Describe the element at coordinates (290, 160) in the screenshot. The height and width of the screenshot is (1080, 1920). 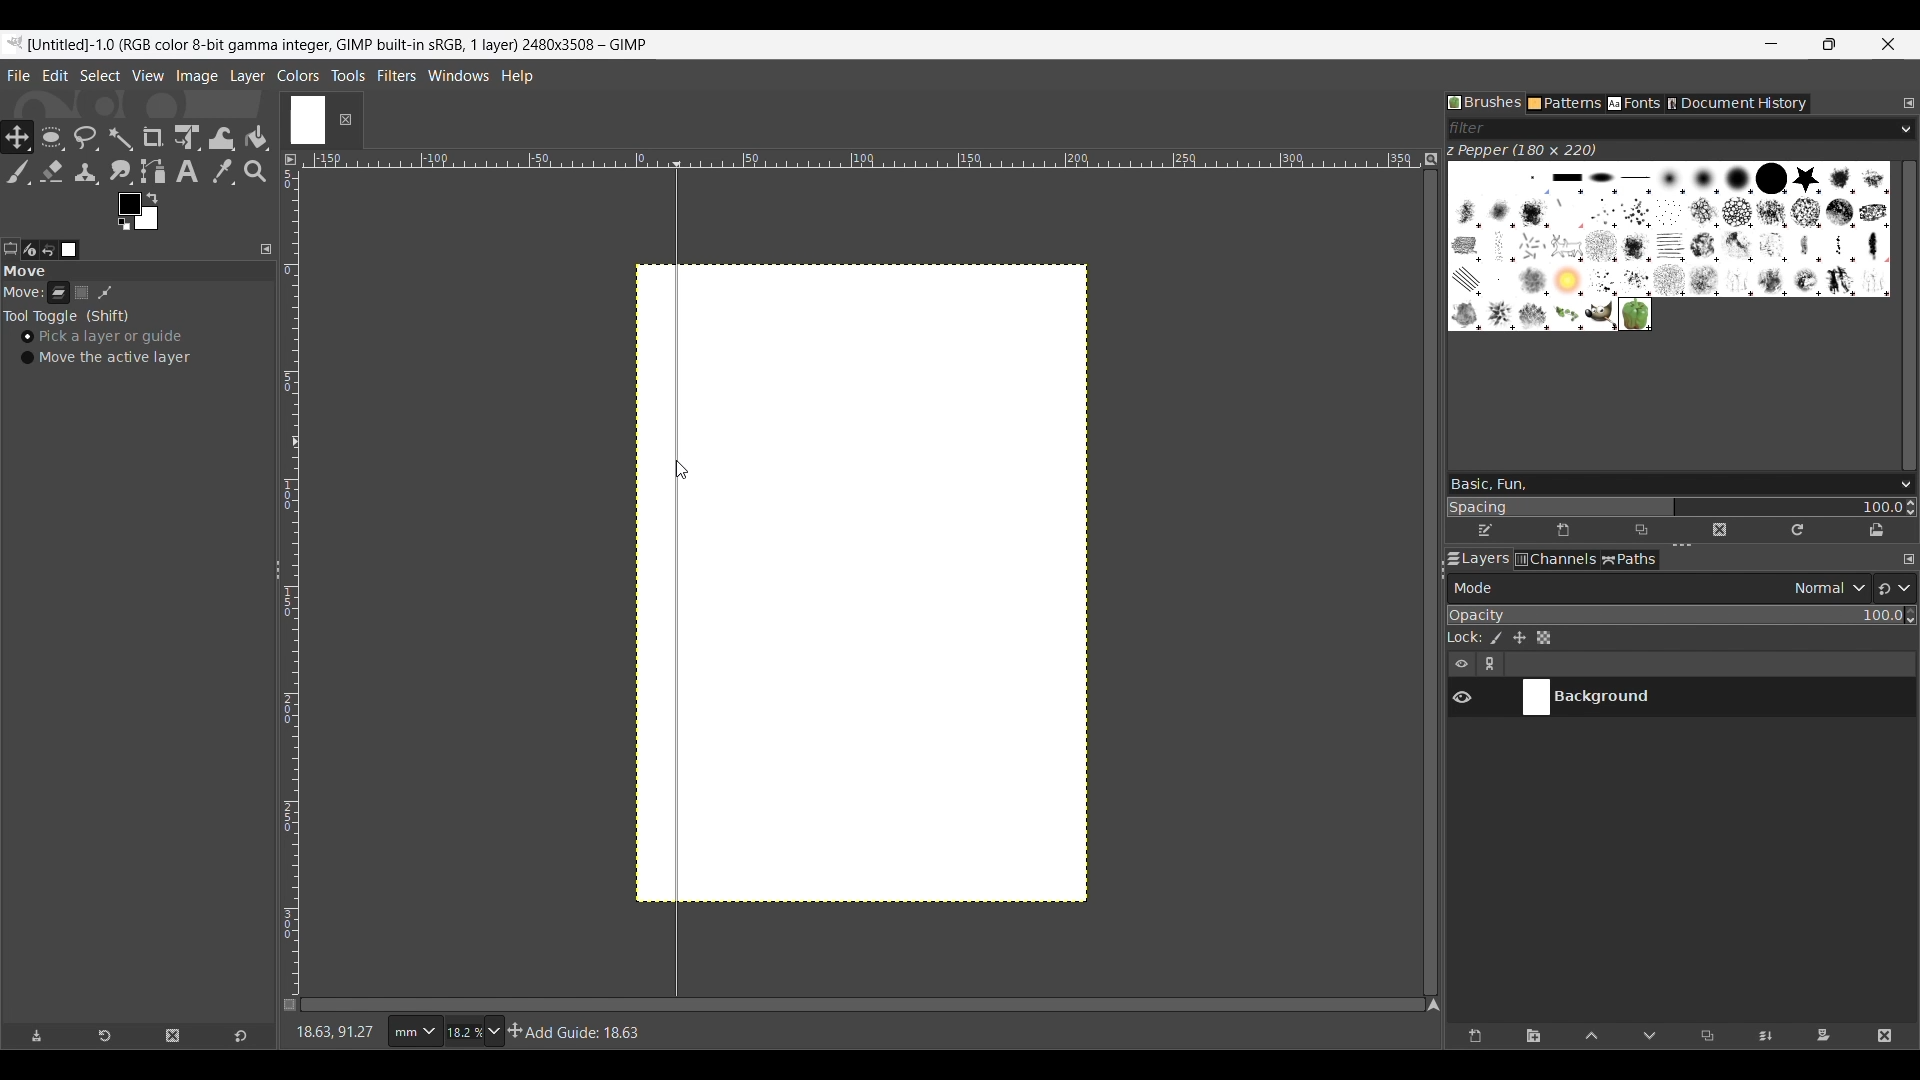
I see `Access the image menu` at that location.